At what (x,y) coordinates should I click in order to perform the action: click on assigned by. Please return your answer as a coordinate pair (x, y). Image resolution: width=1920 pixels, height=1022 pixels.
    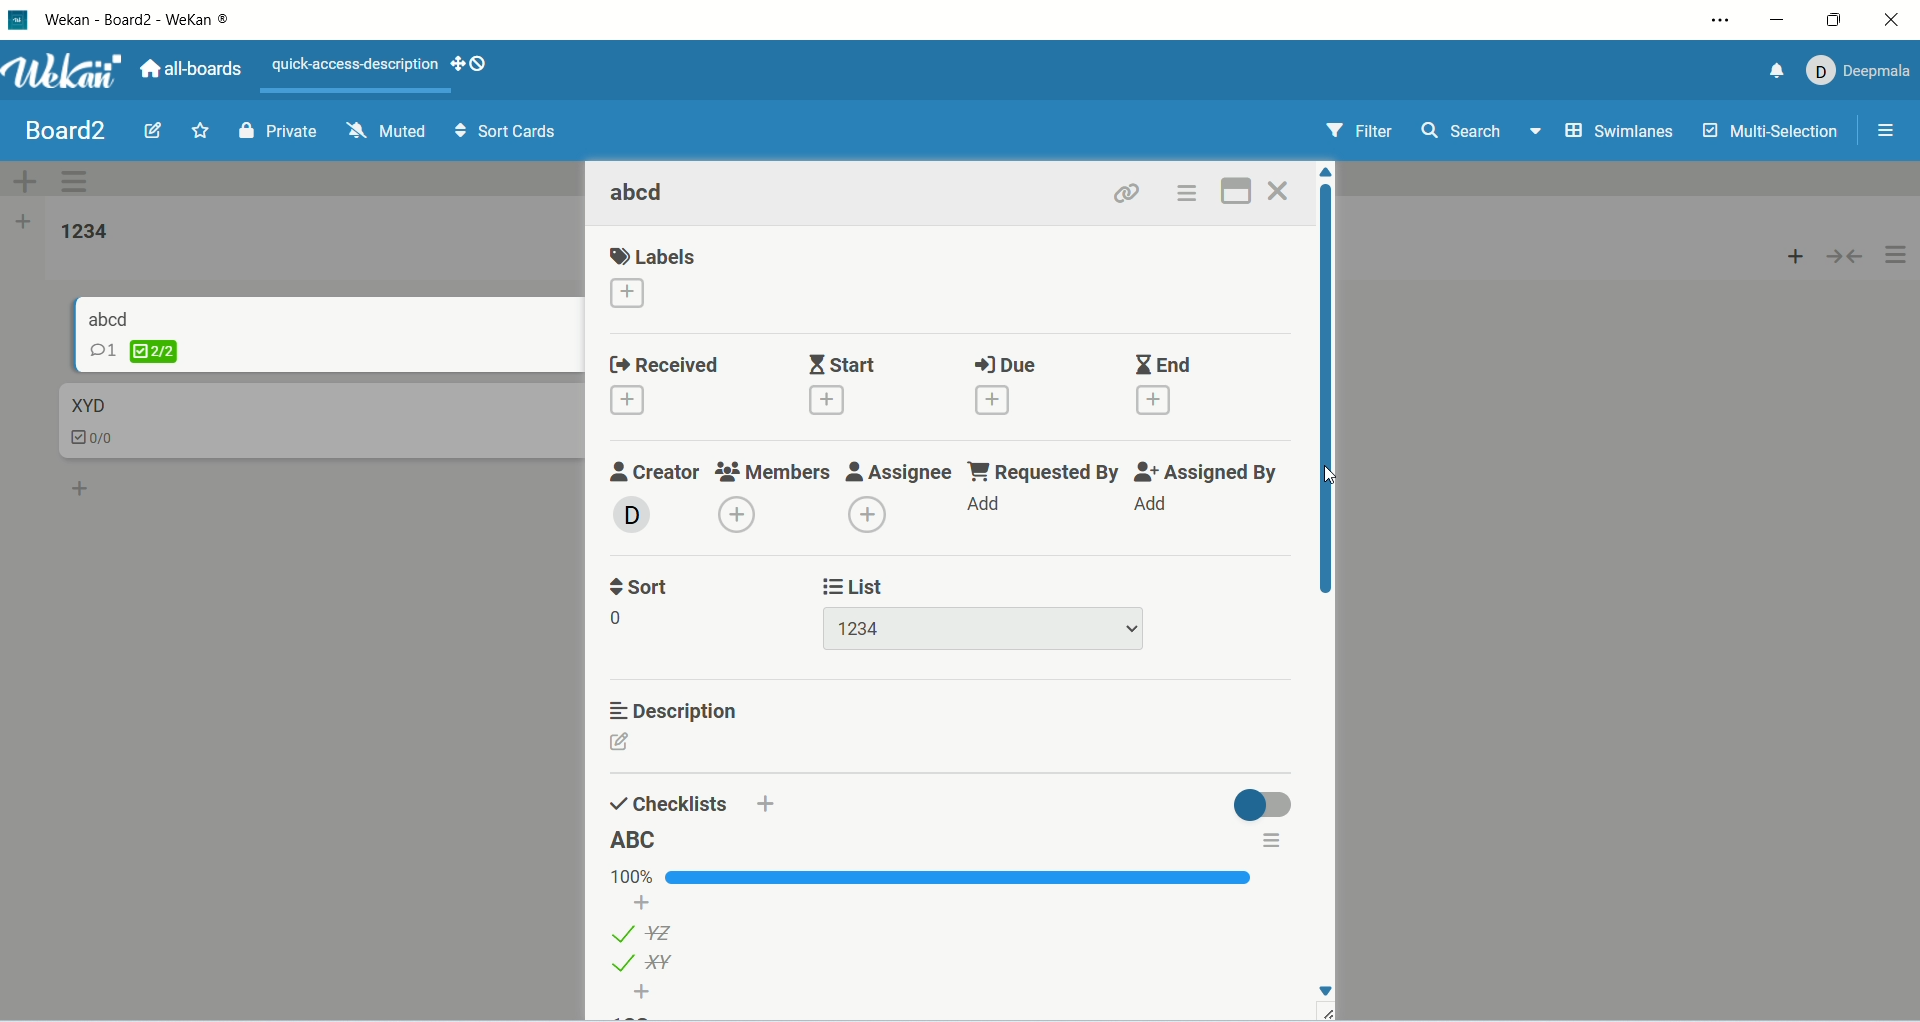
    Looking at the image, I should click on (1207, 472).